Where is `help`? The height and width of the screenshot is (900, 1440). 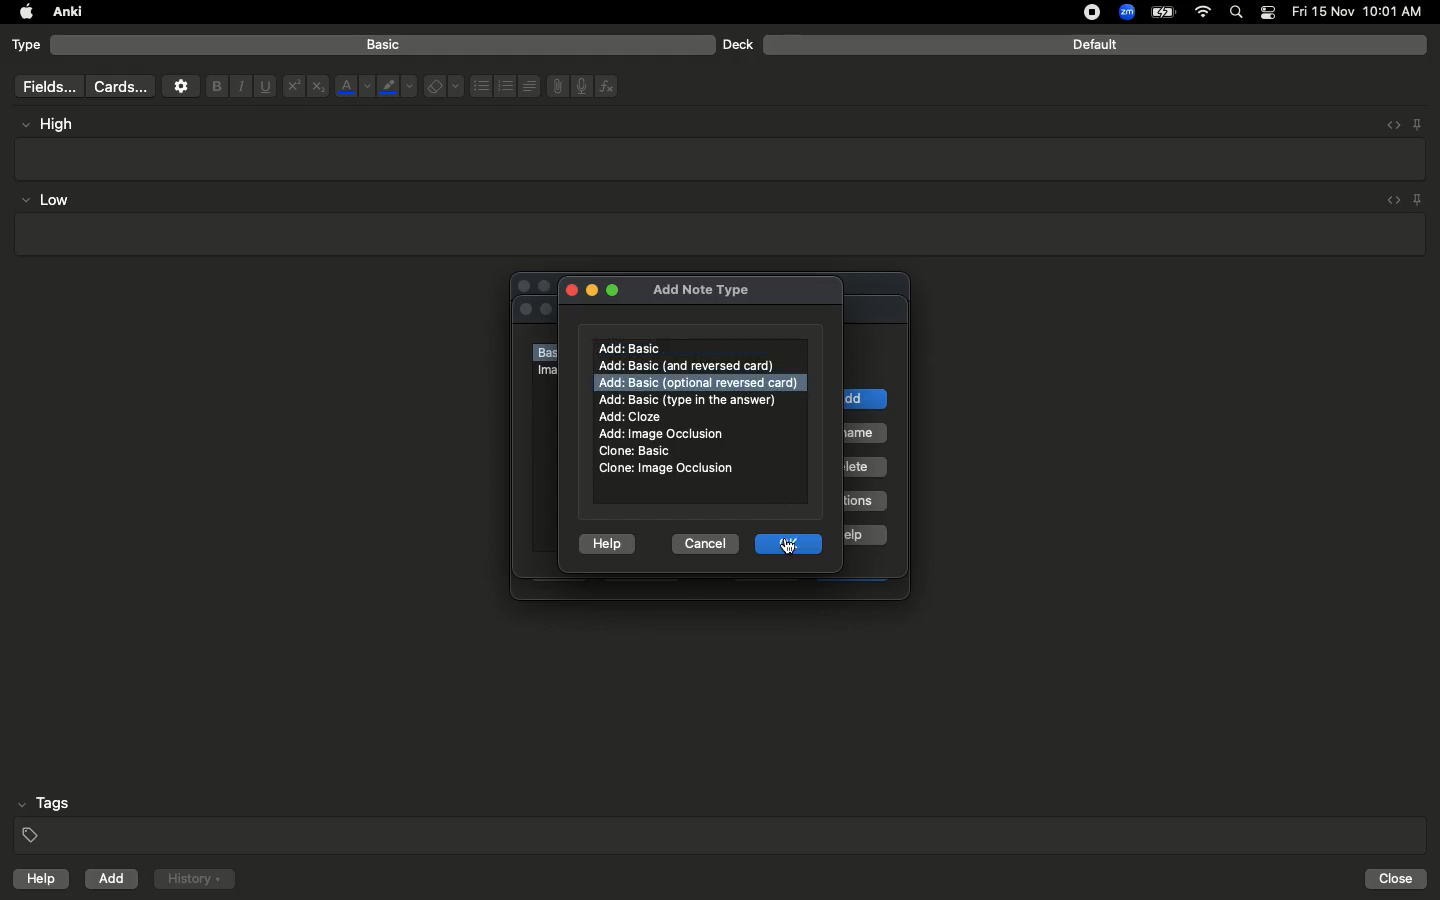
help is located at coordinates (37, 881).